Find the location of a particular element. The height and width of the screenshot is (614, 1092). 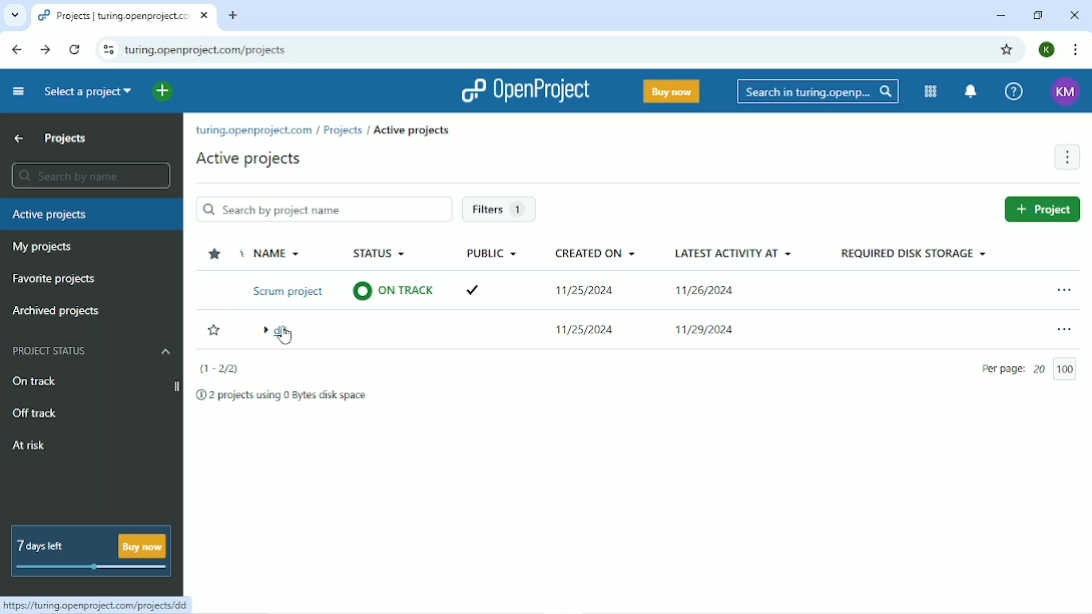

Open quick add menu is located at coordinates (165, 91).